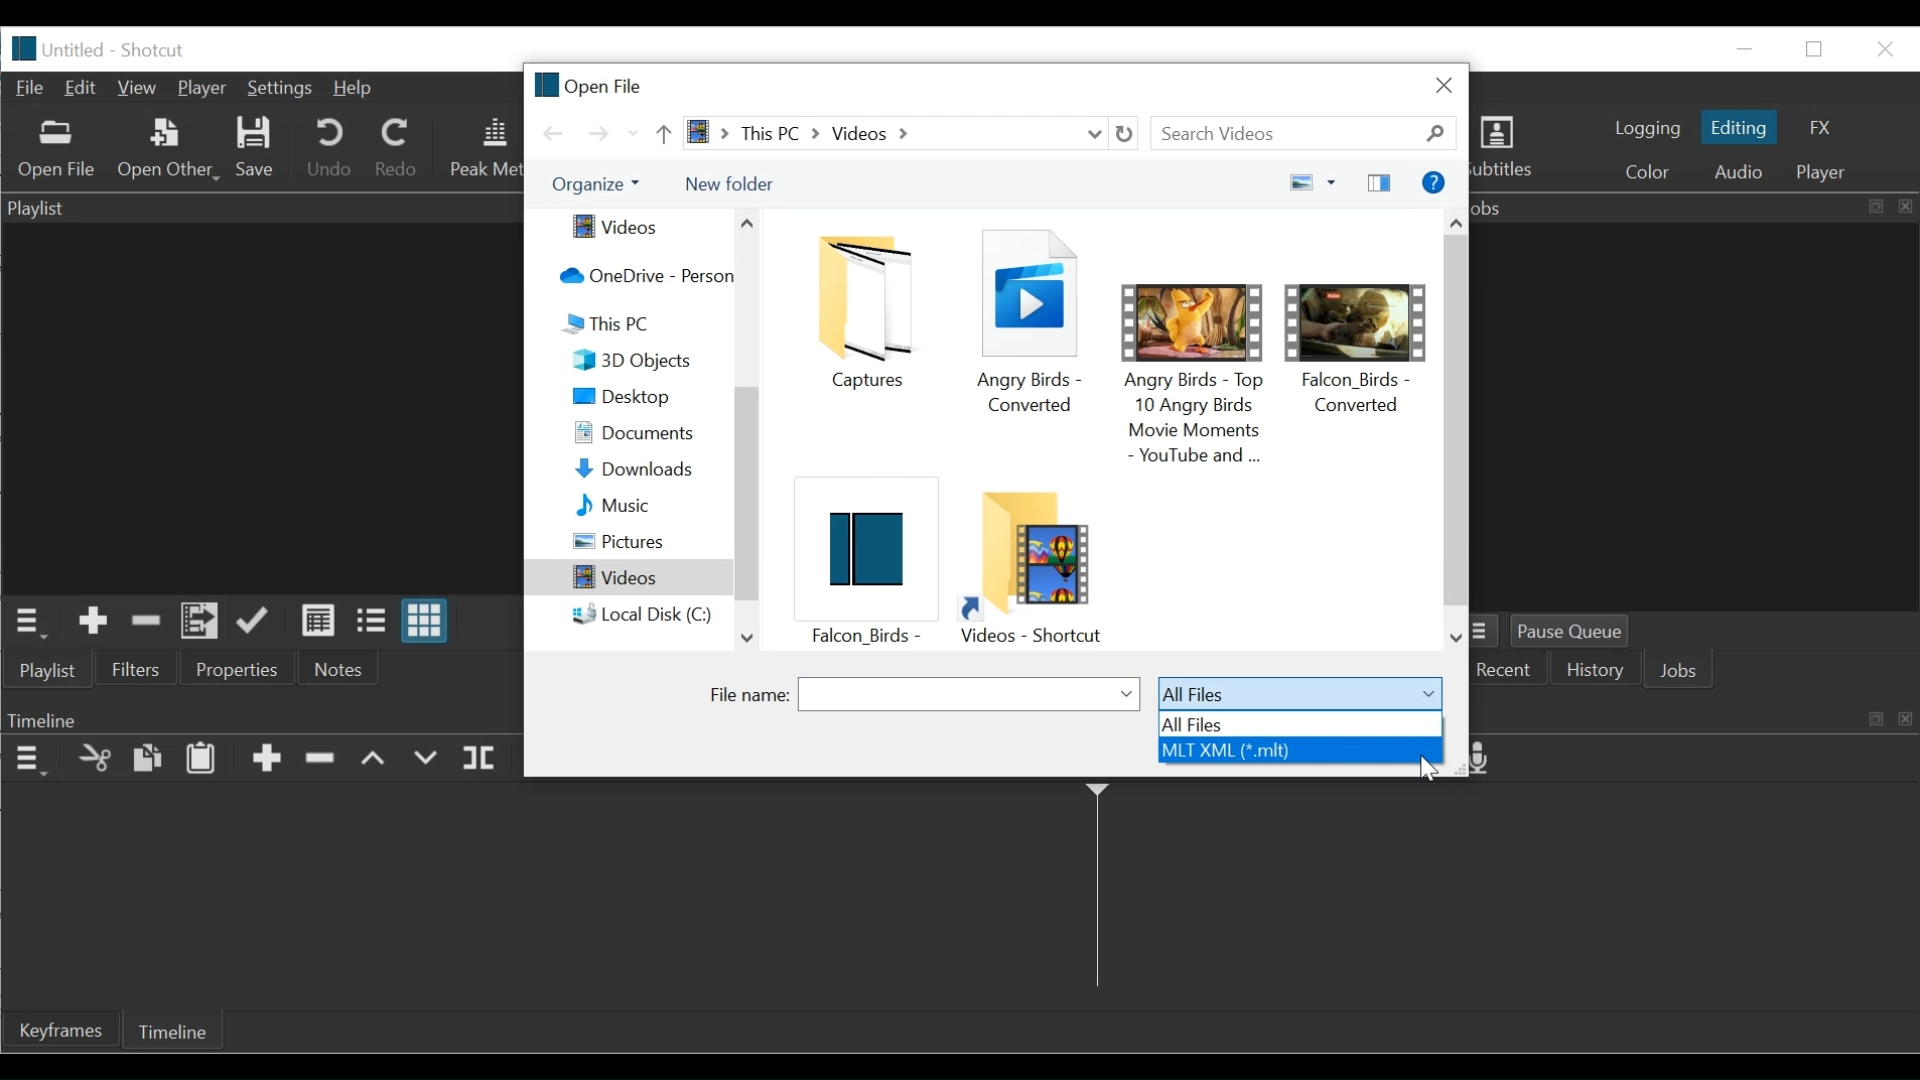 Image resolution: width=1920 pixels, height=1080 pixels. Describe the element at coordinates (555, 133) in the screenshot. I see `Go back` at that location.